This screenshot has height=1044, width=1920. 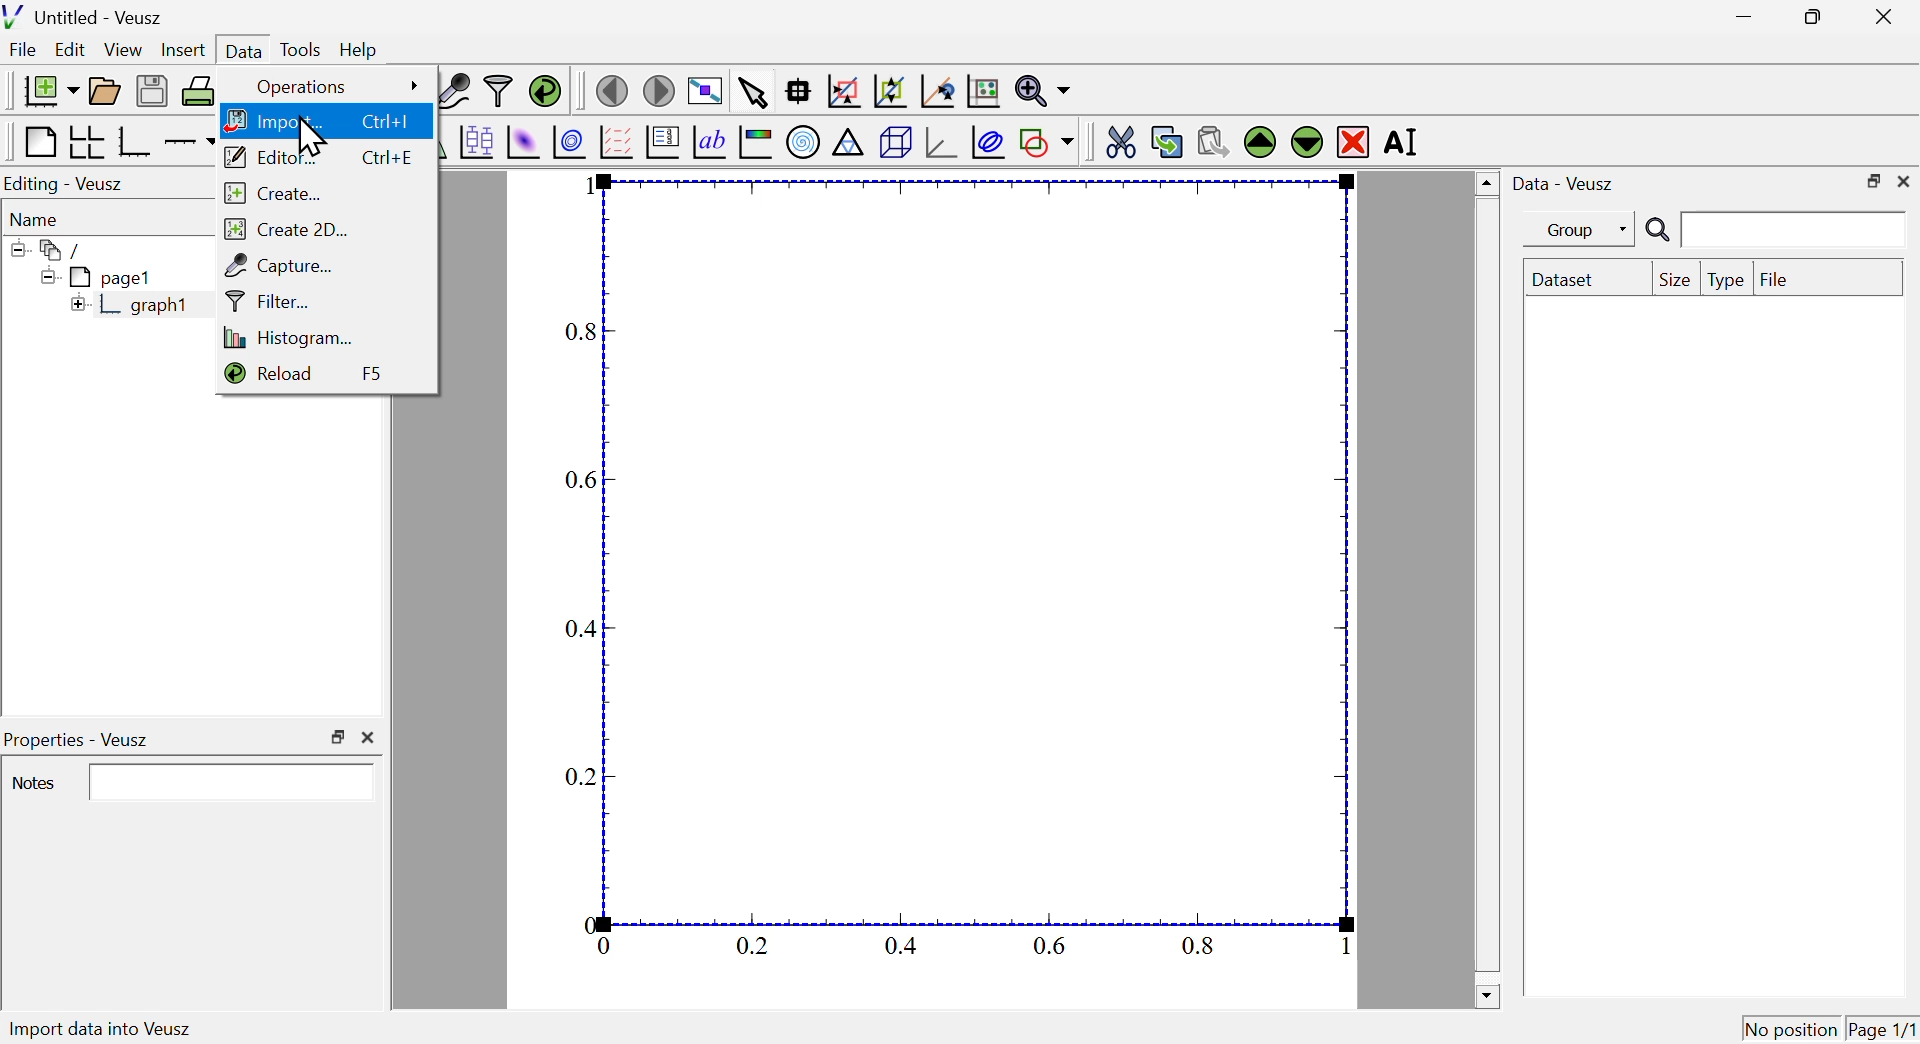 I want to click on size, so click(x=1672, y=279).